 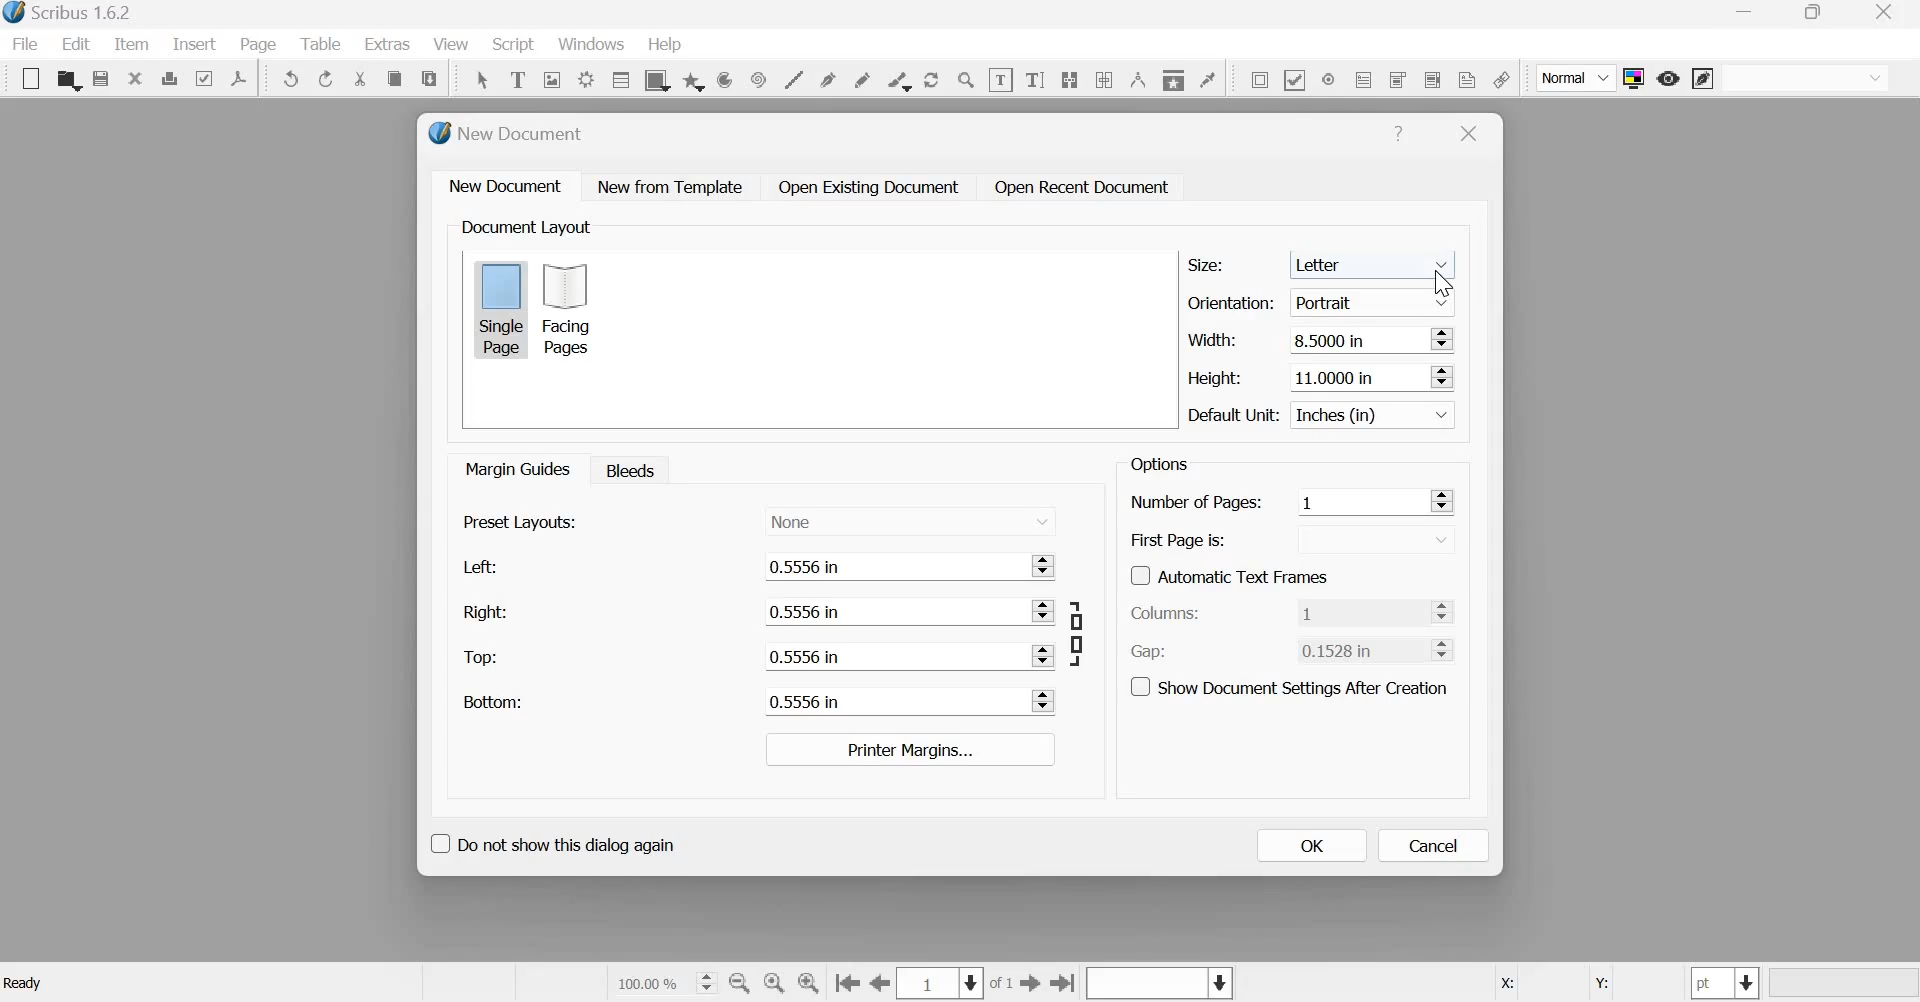 What do you see at coordinates (793, 78) in the screenshot?
I see `line` at bounding box center [793, 78].